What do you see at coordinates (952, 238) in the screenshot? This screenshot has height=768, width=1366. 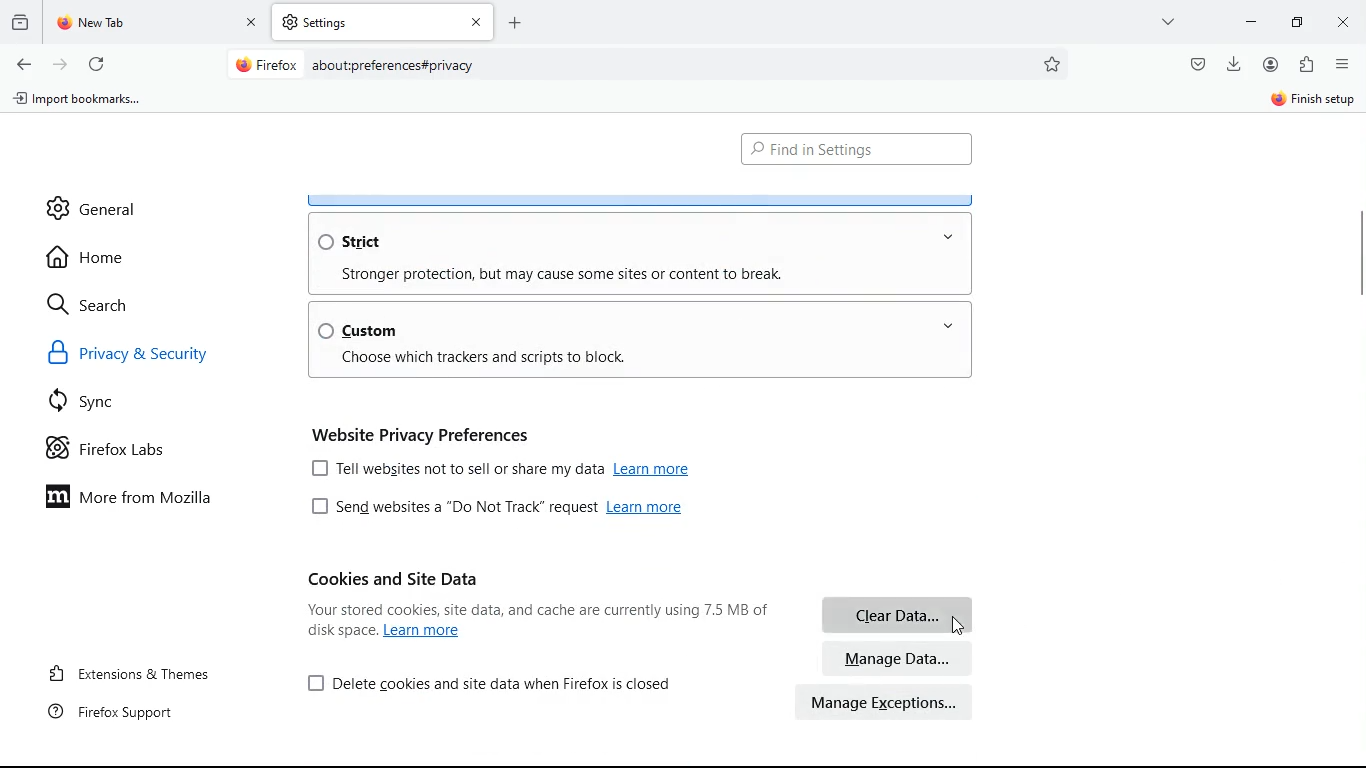 I see `open` at bounding box center [952, 238].